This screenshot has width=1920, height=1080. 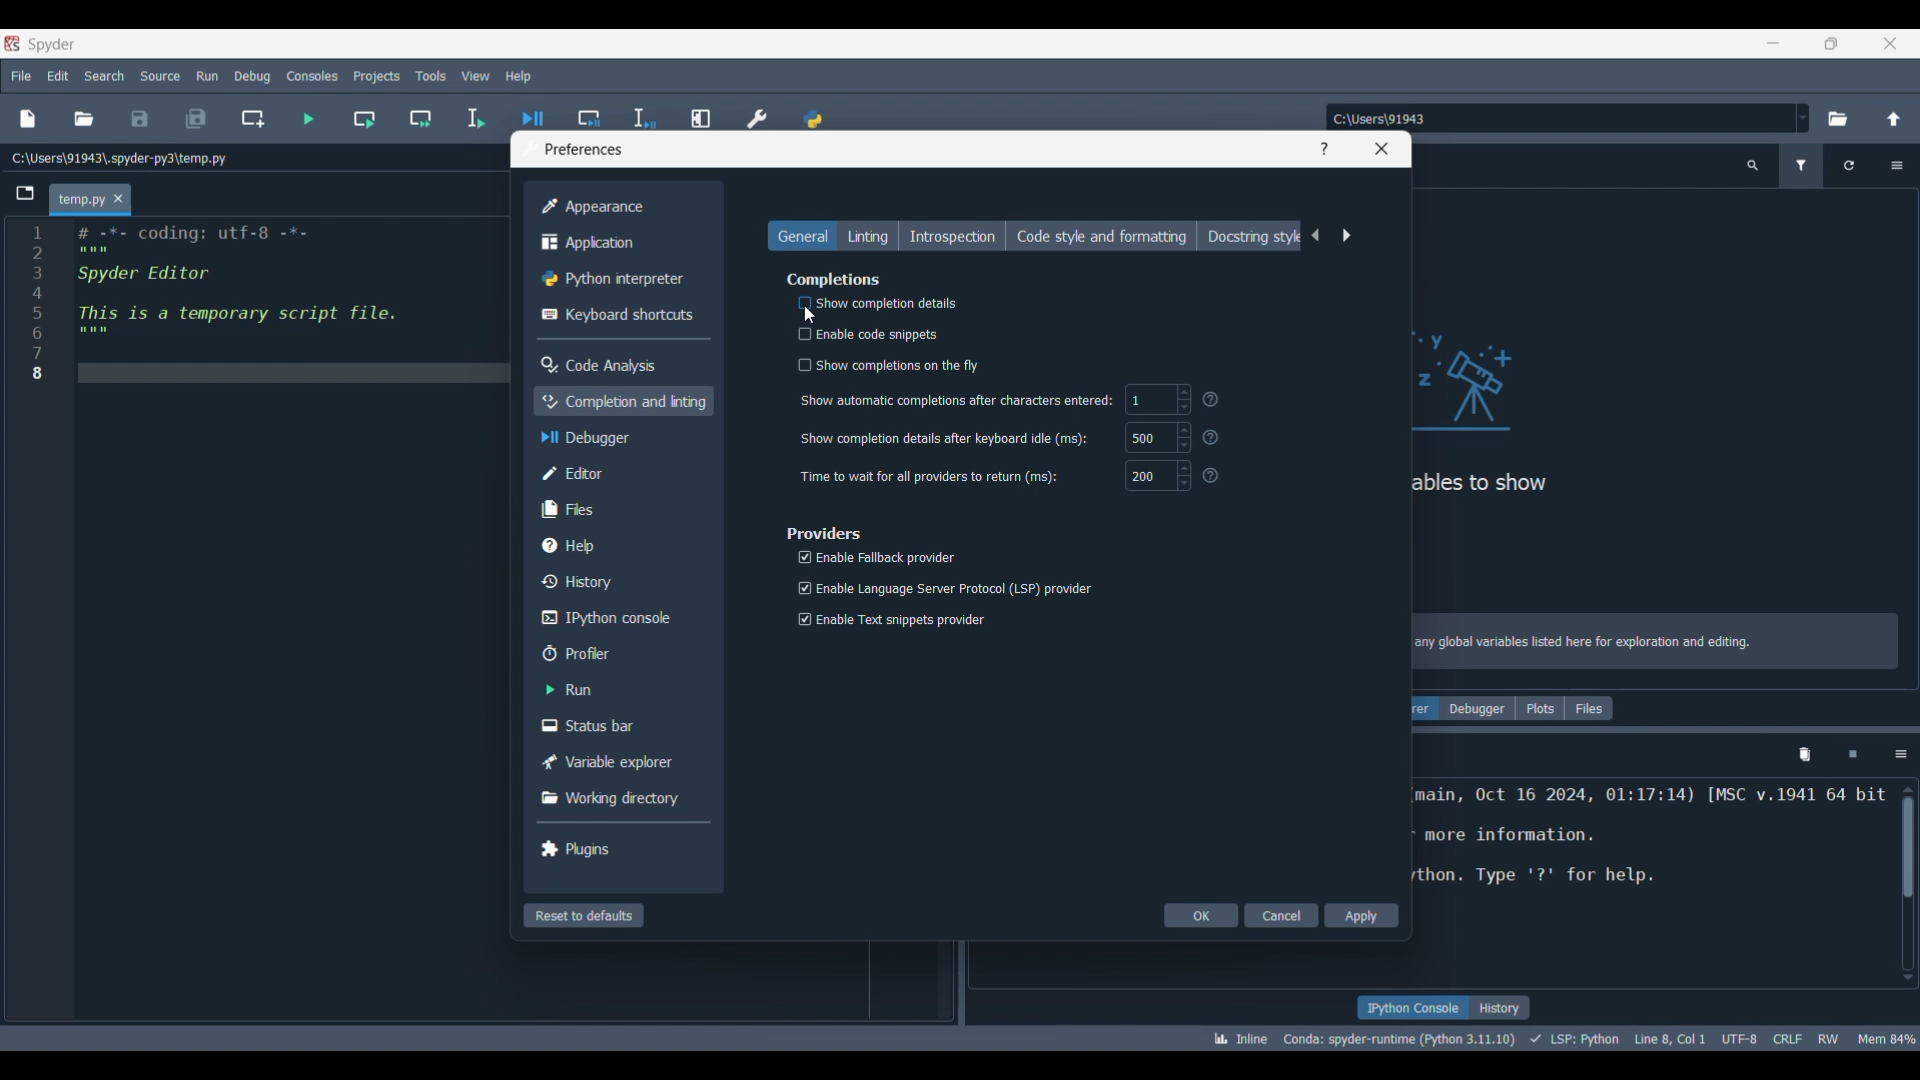 What do you see at coordinates (618, 724) in the screenshot?
I see `Status bar` at bounding box center [618, 724].